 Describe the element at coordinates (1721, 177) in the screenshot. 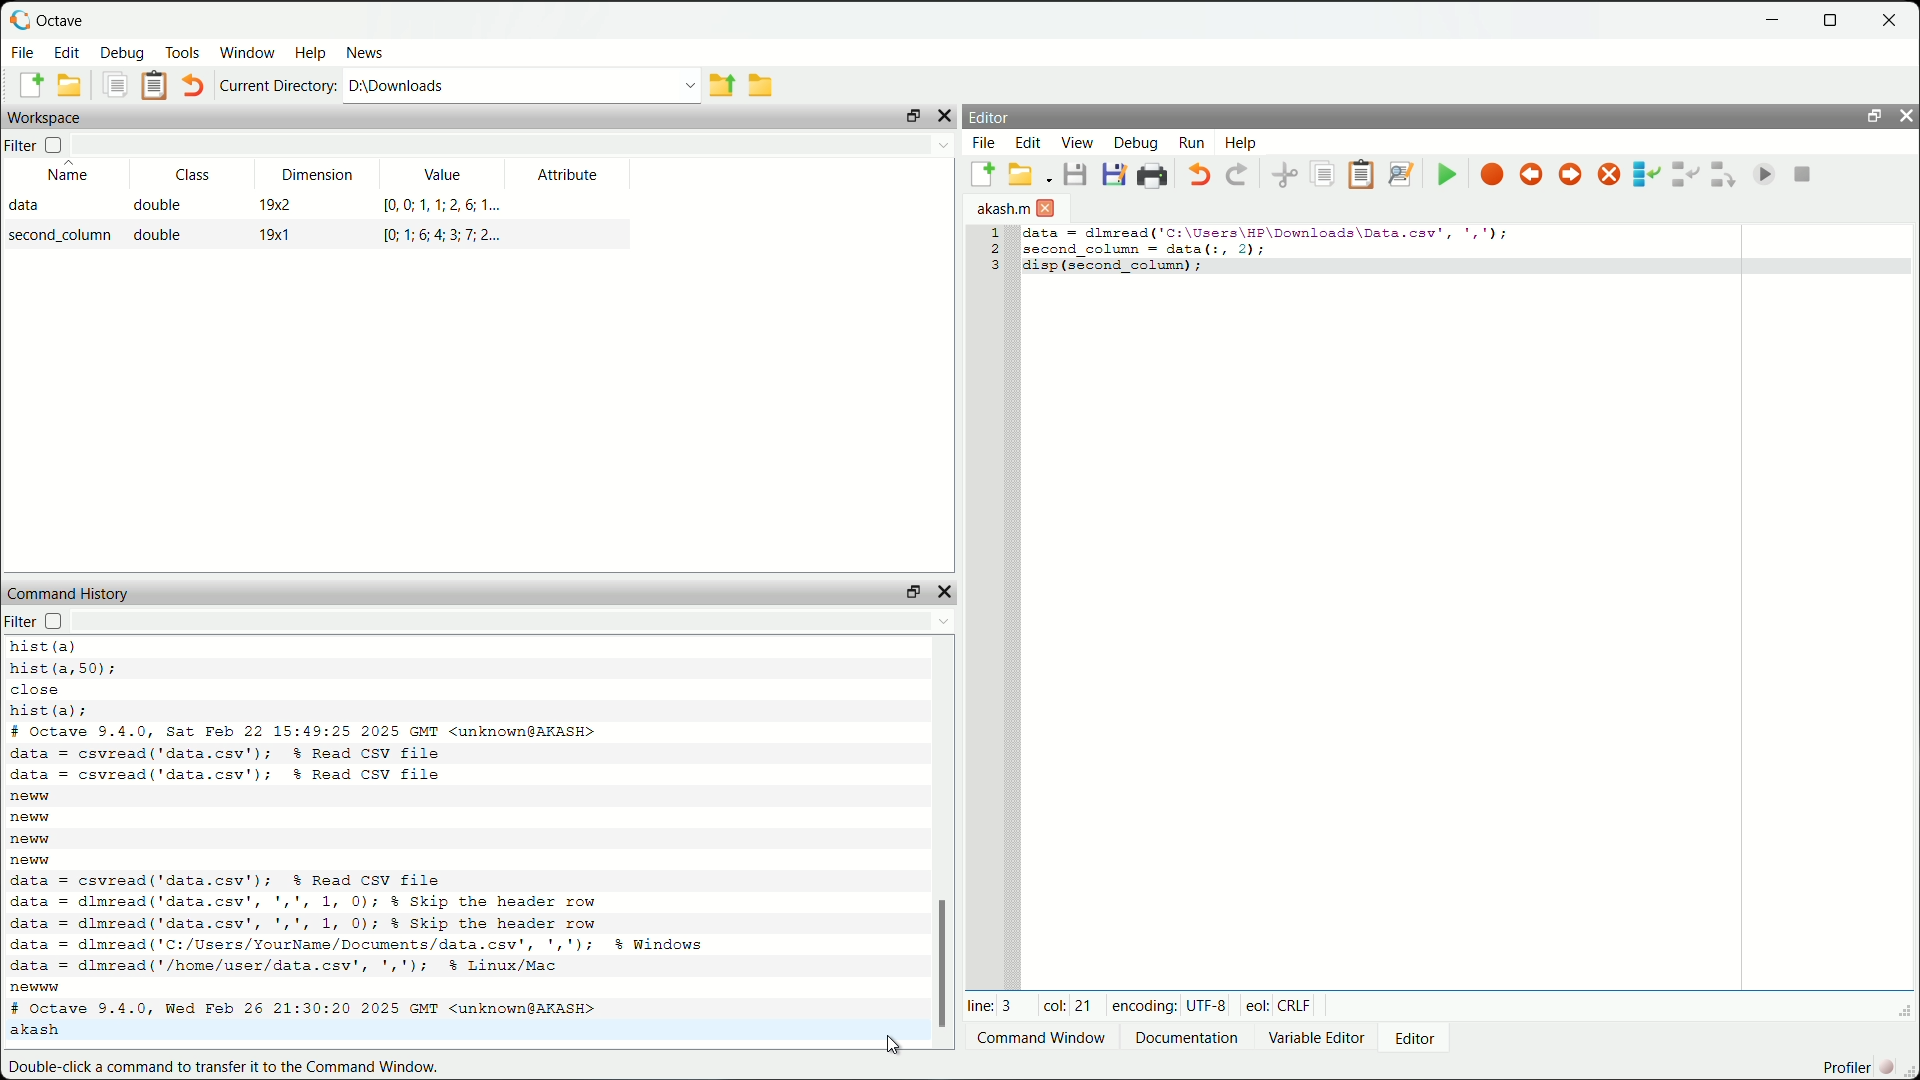

I see `step out` at that location.